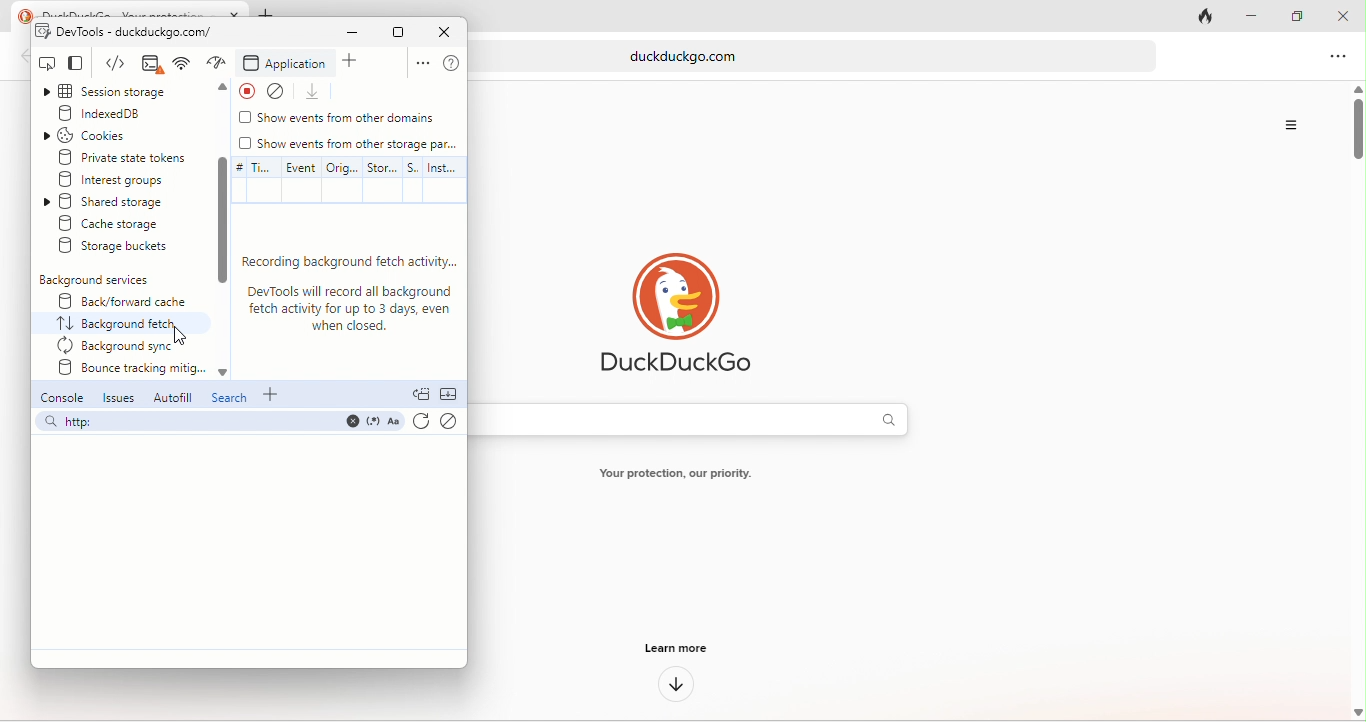 The image size is (1366, 722). What do you see at coordinates (298, 180) in the screenshot?
I see `event` at bounding box center [298, 180].